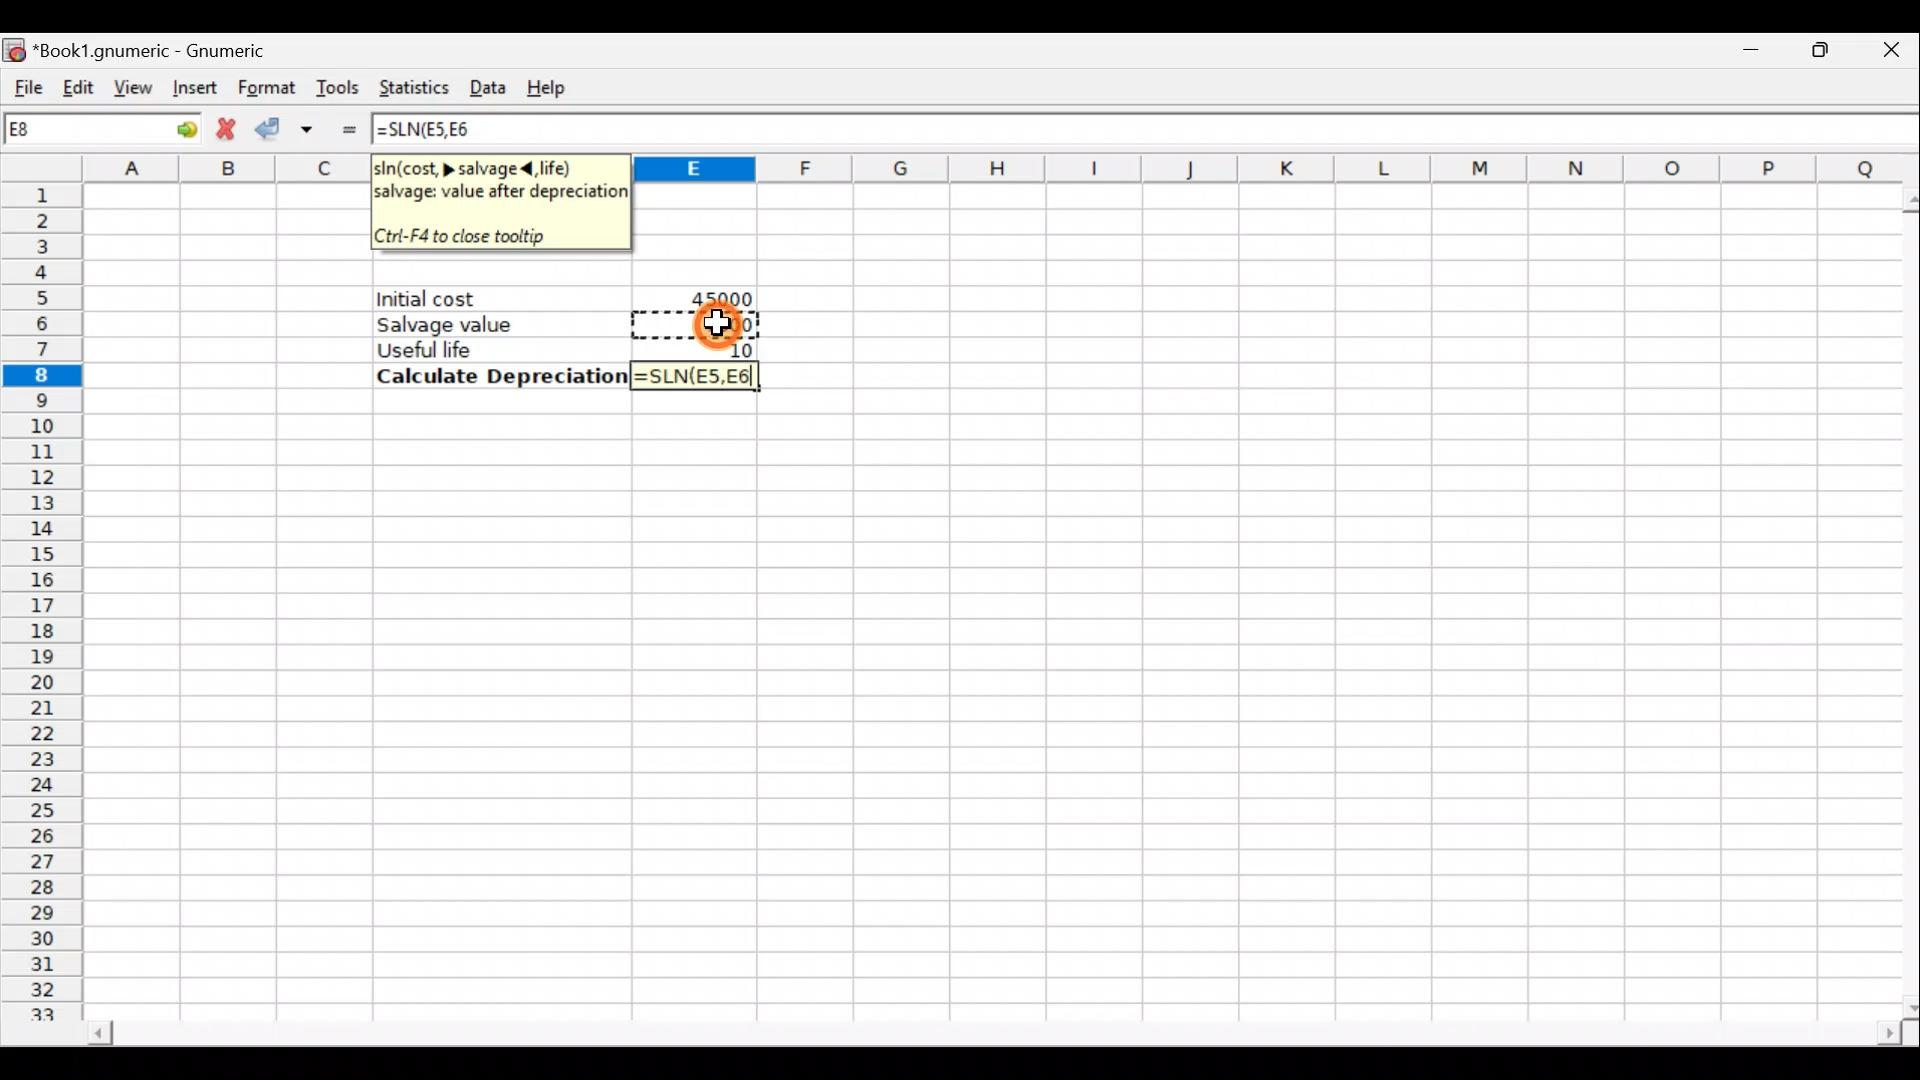 The height and width of the screenshot is (1080, 1920). Describe the element at coordinates (719, 324) in the screenshot. I see `7500` at that location.